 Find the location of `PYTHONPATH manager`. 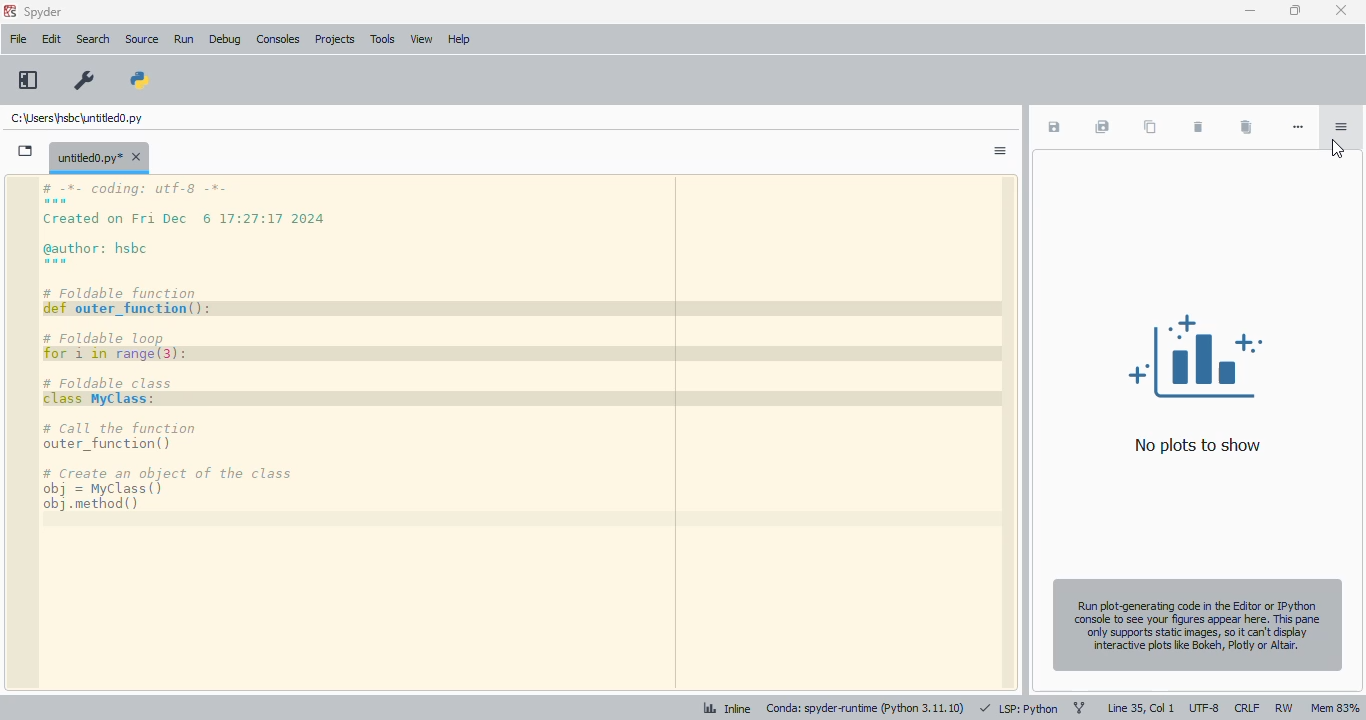

PYTHONPATH manager is located at coordinates (140, 80).